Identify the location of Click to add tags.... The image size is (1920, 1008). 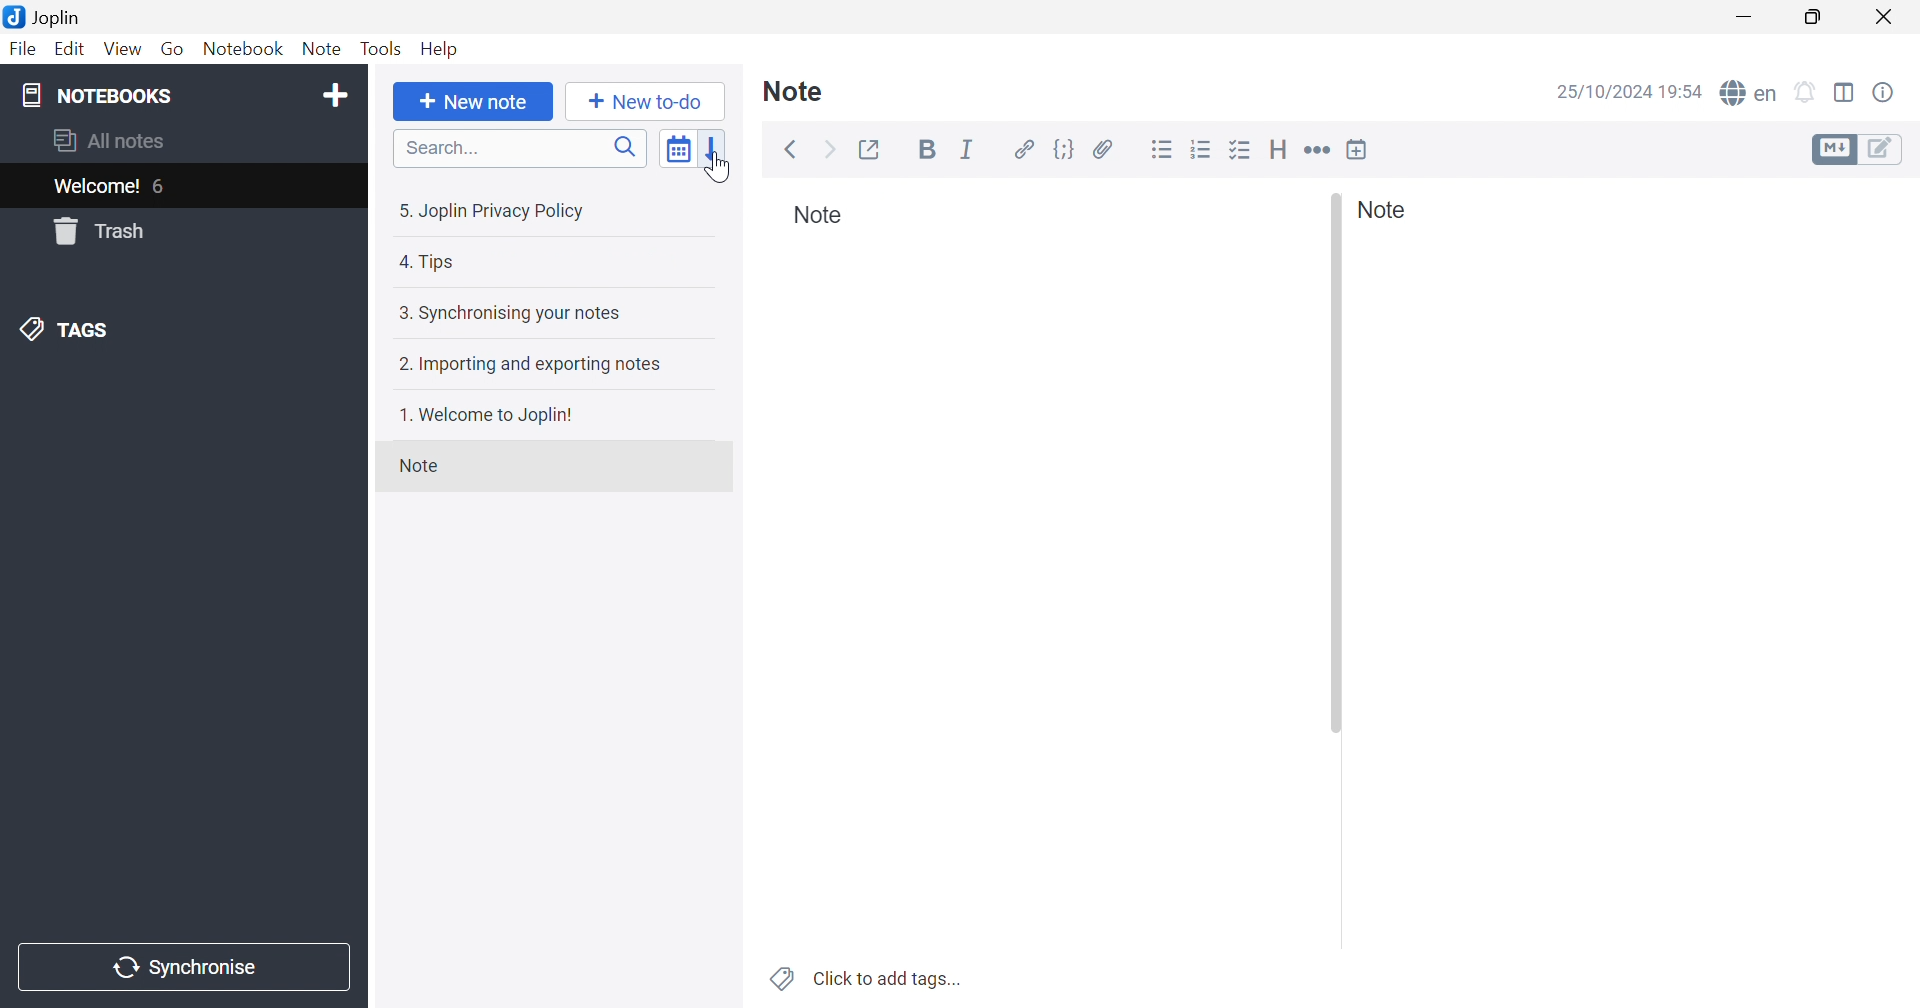
(889, 978).